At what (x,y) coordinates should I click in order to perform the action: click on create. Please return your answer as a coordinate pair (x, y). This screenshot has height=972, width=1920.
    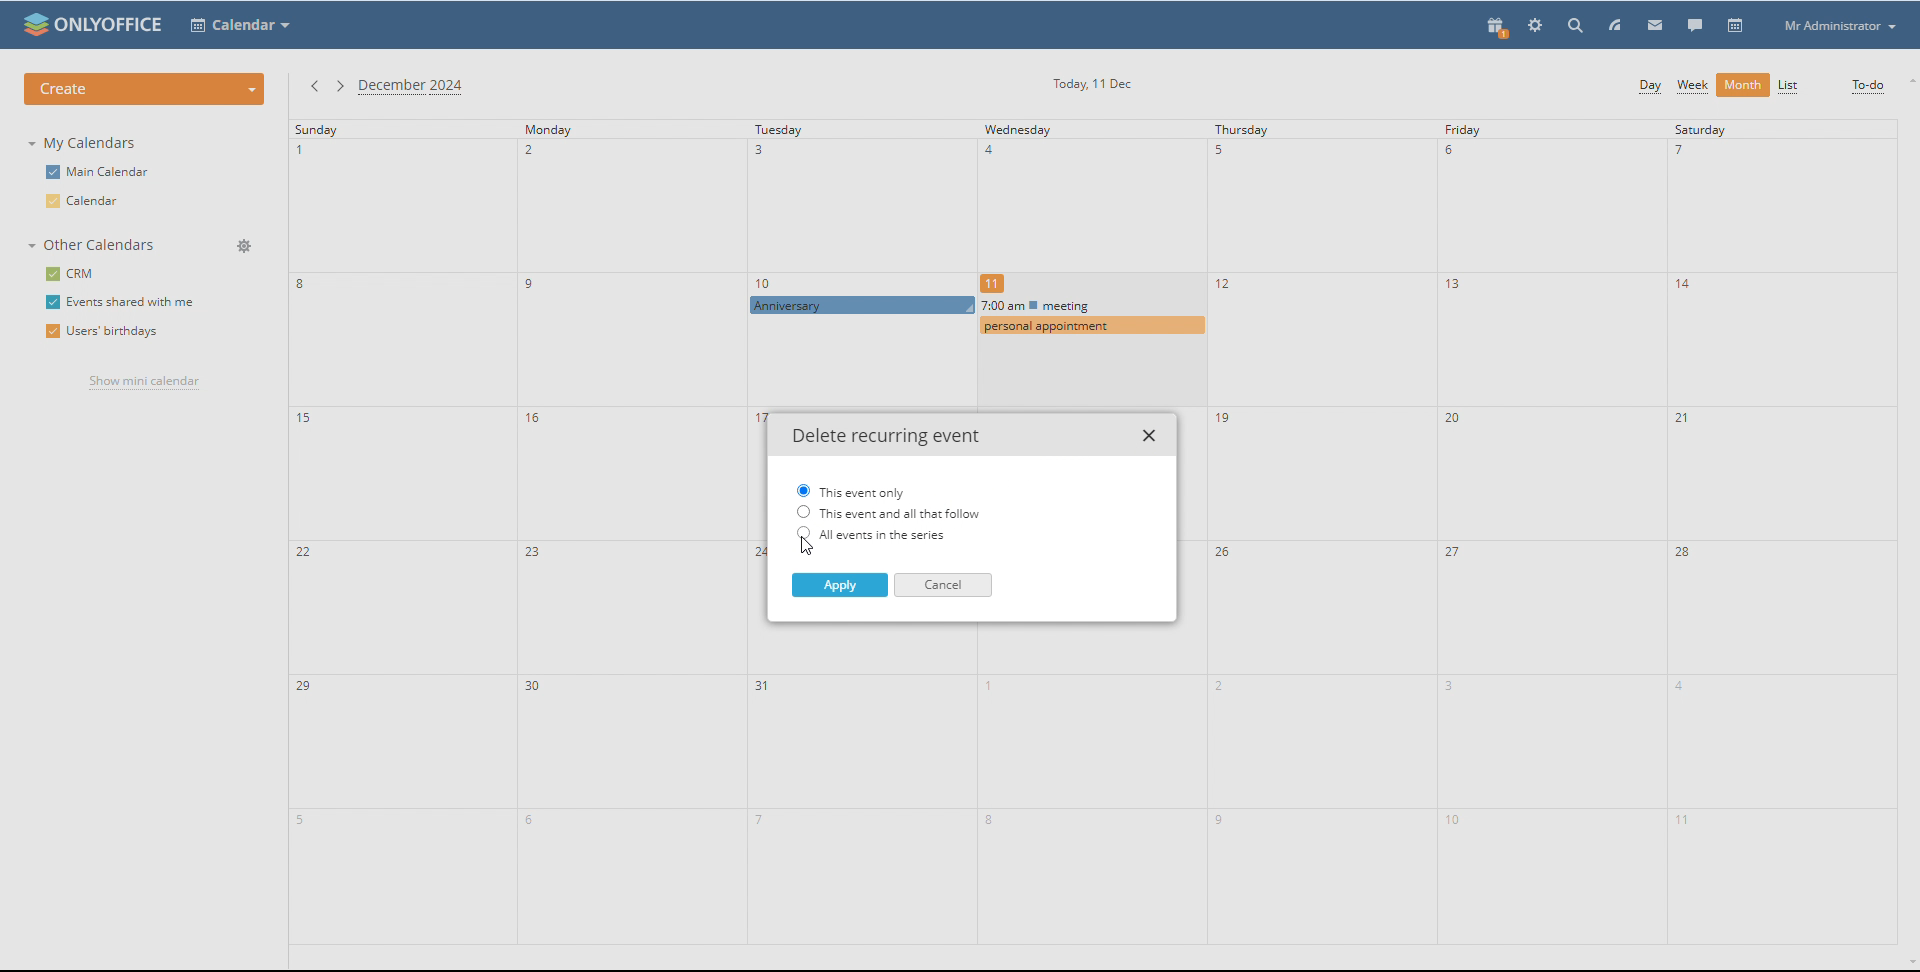
    Looking at the image, I should click on (144, 89).